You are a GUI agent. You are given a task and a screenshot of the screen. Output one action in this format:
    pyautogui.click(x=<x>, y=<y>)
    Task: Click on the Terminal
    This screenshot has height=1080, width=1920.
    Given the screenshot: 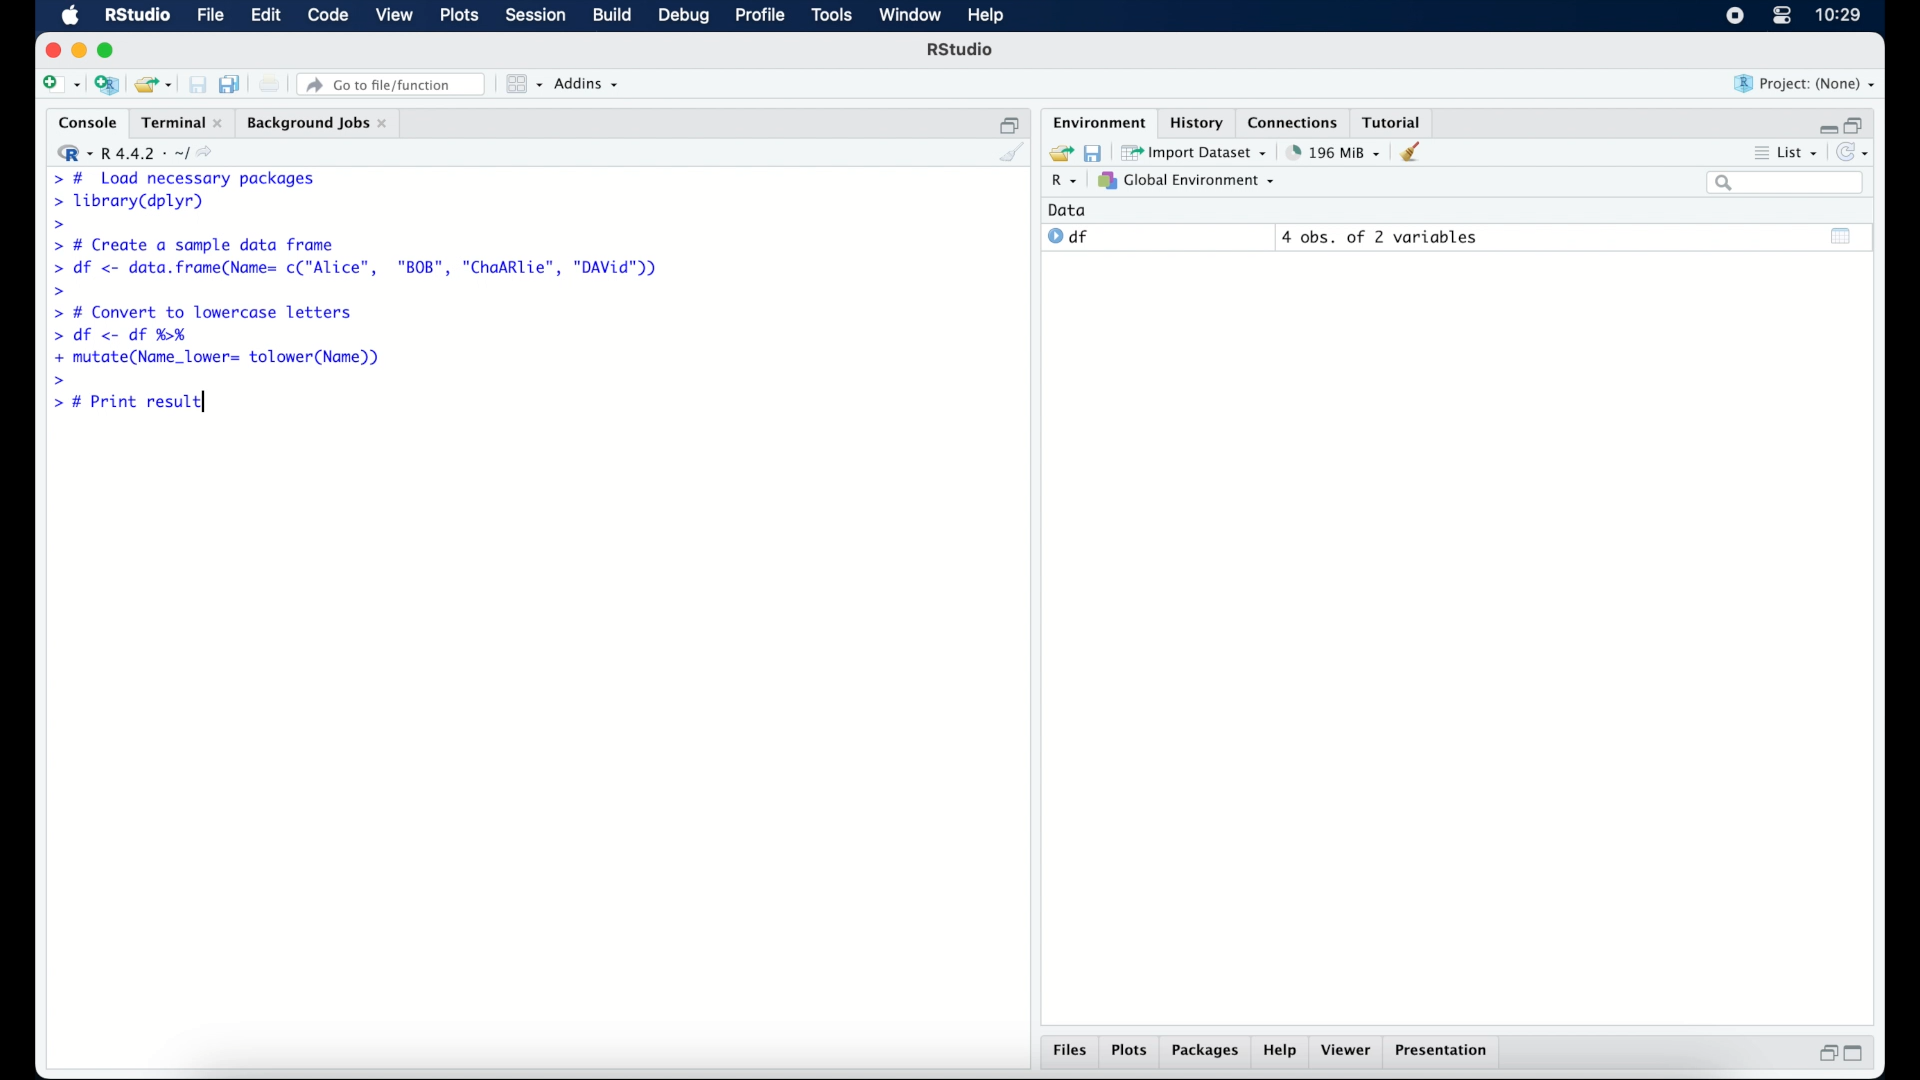 What is the action you would take?
    pyautogui.click(x=176, y=122)
    